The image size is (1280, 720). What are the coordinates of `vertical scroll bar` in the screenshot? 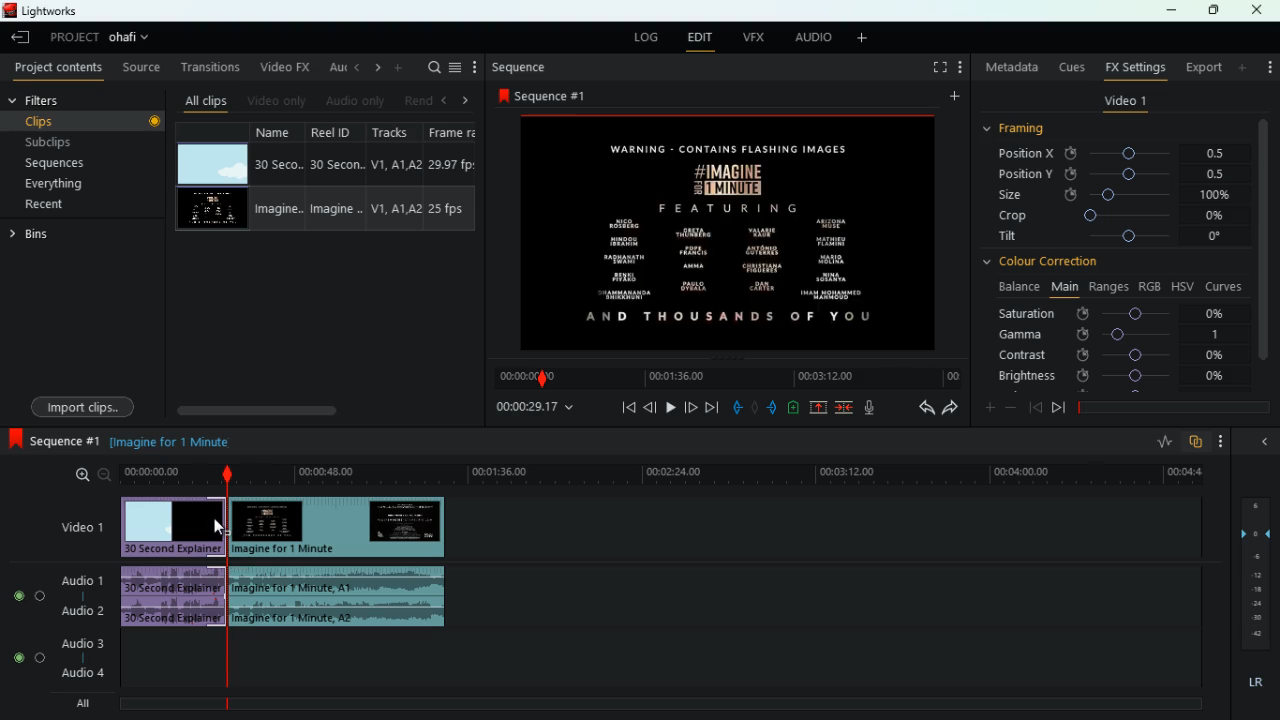 It's located at (1264, 253).